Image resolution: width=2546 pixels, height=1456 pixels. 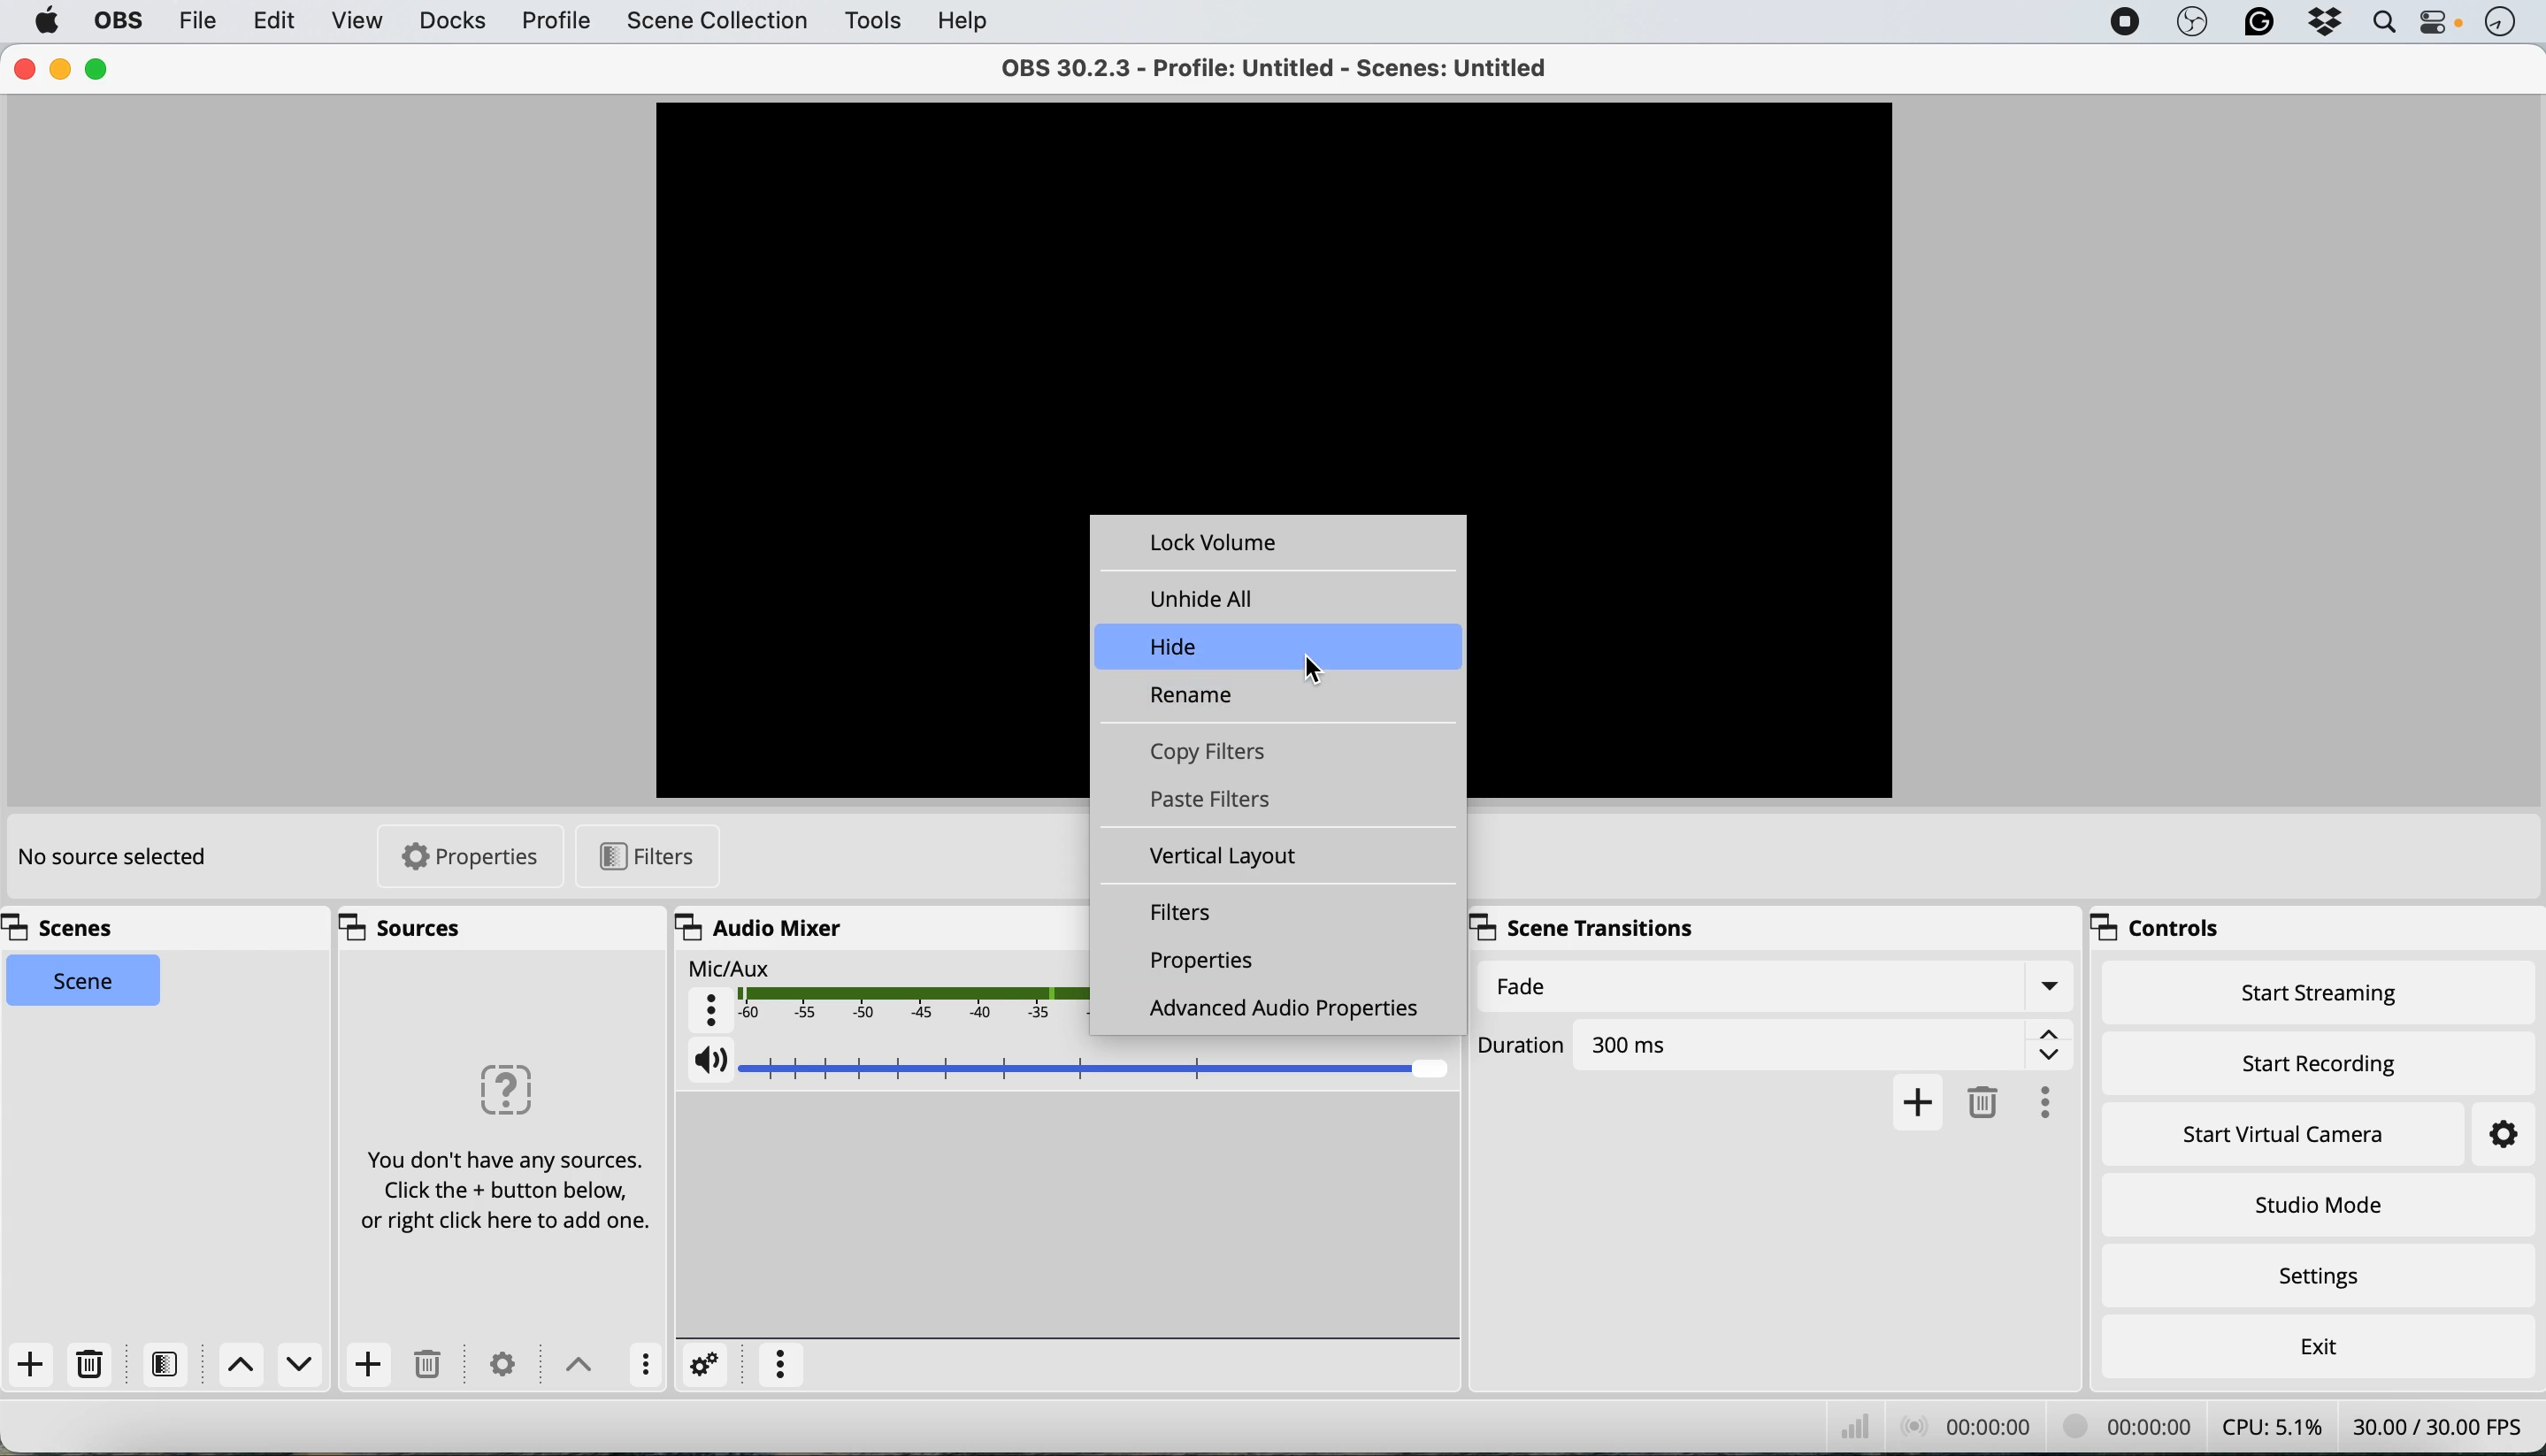 What do you see at coordinates (202, 22) in the screenshot?
I see `file` at bounding box center [202, 22].